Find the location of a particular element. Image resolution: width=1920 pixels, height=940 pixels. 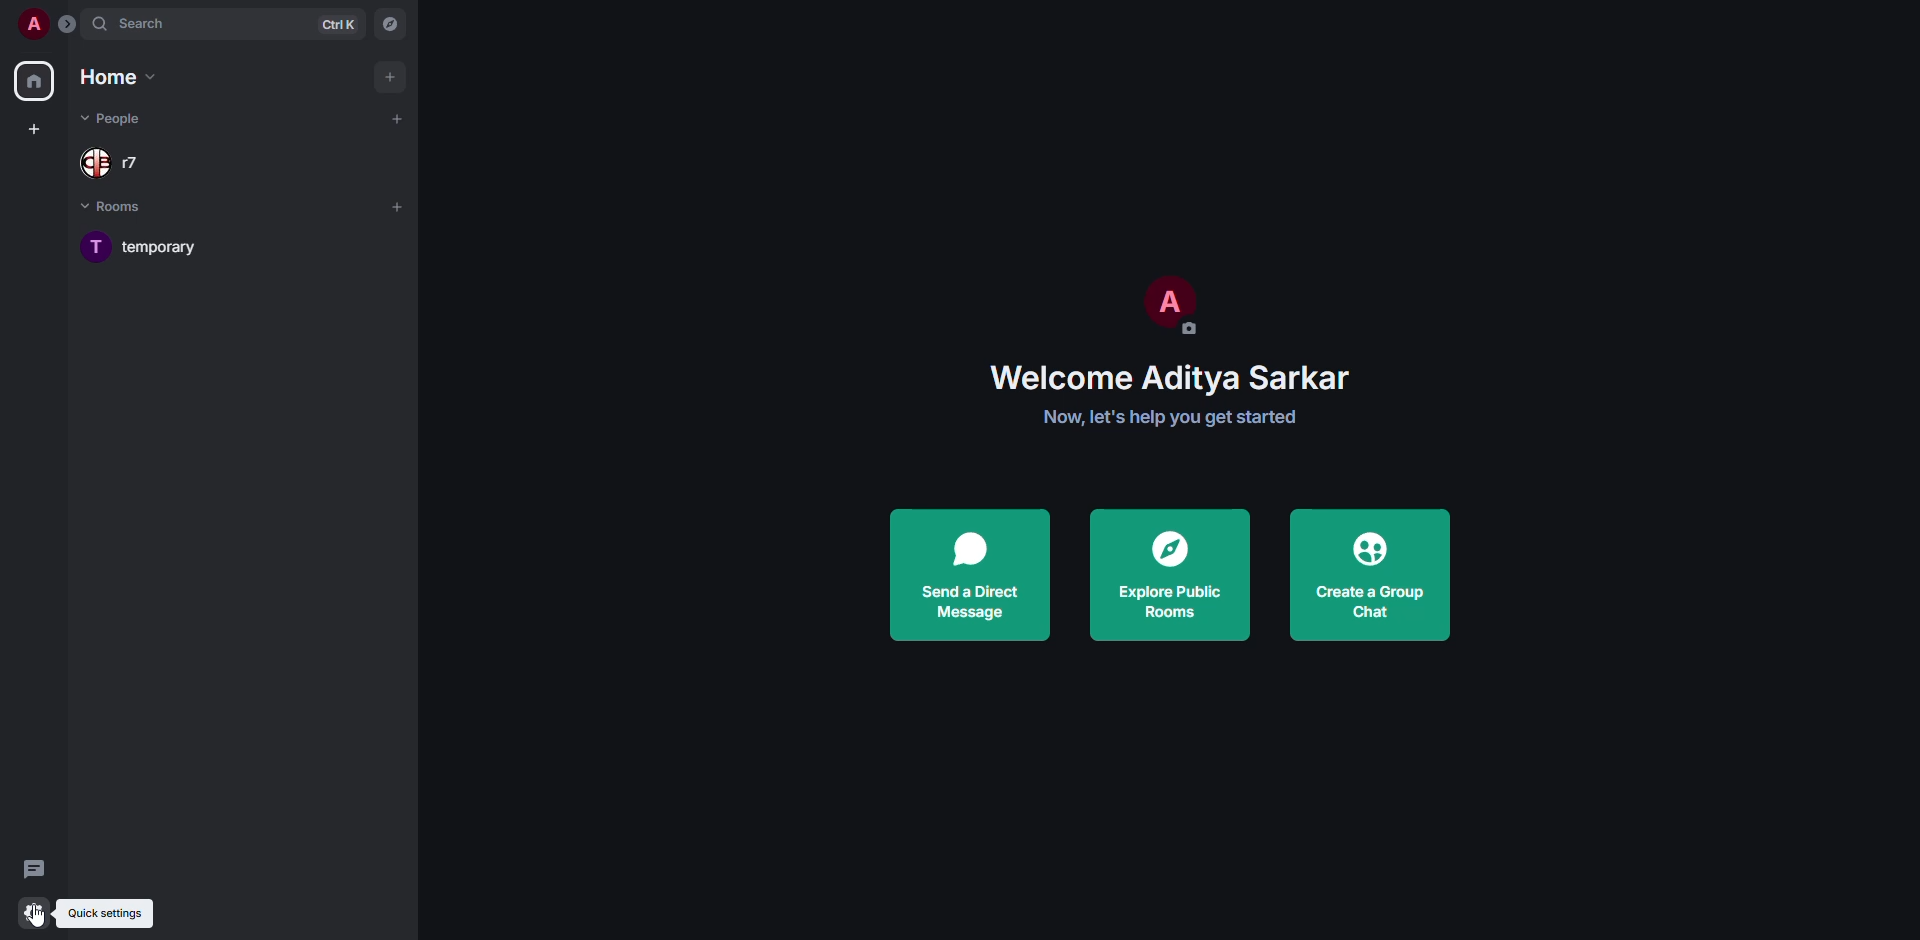

ctrl K is located at coordinates (339, 24).